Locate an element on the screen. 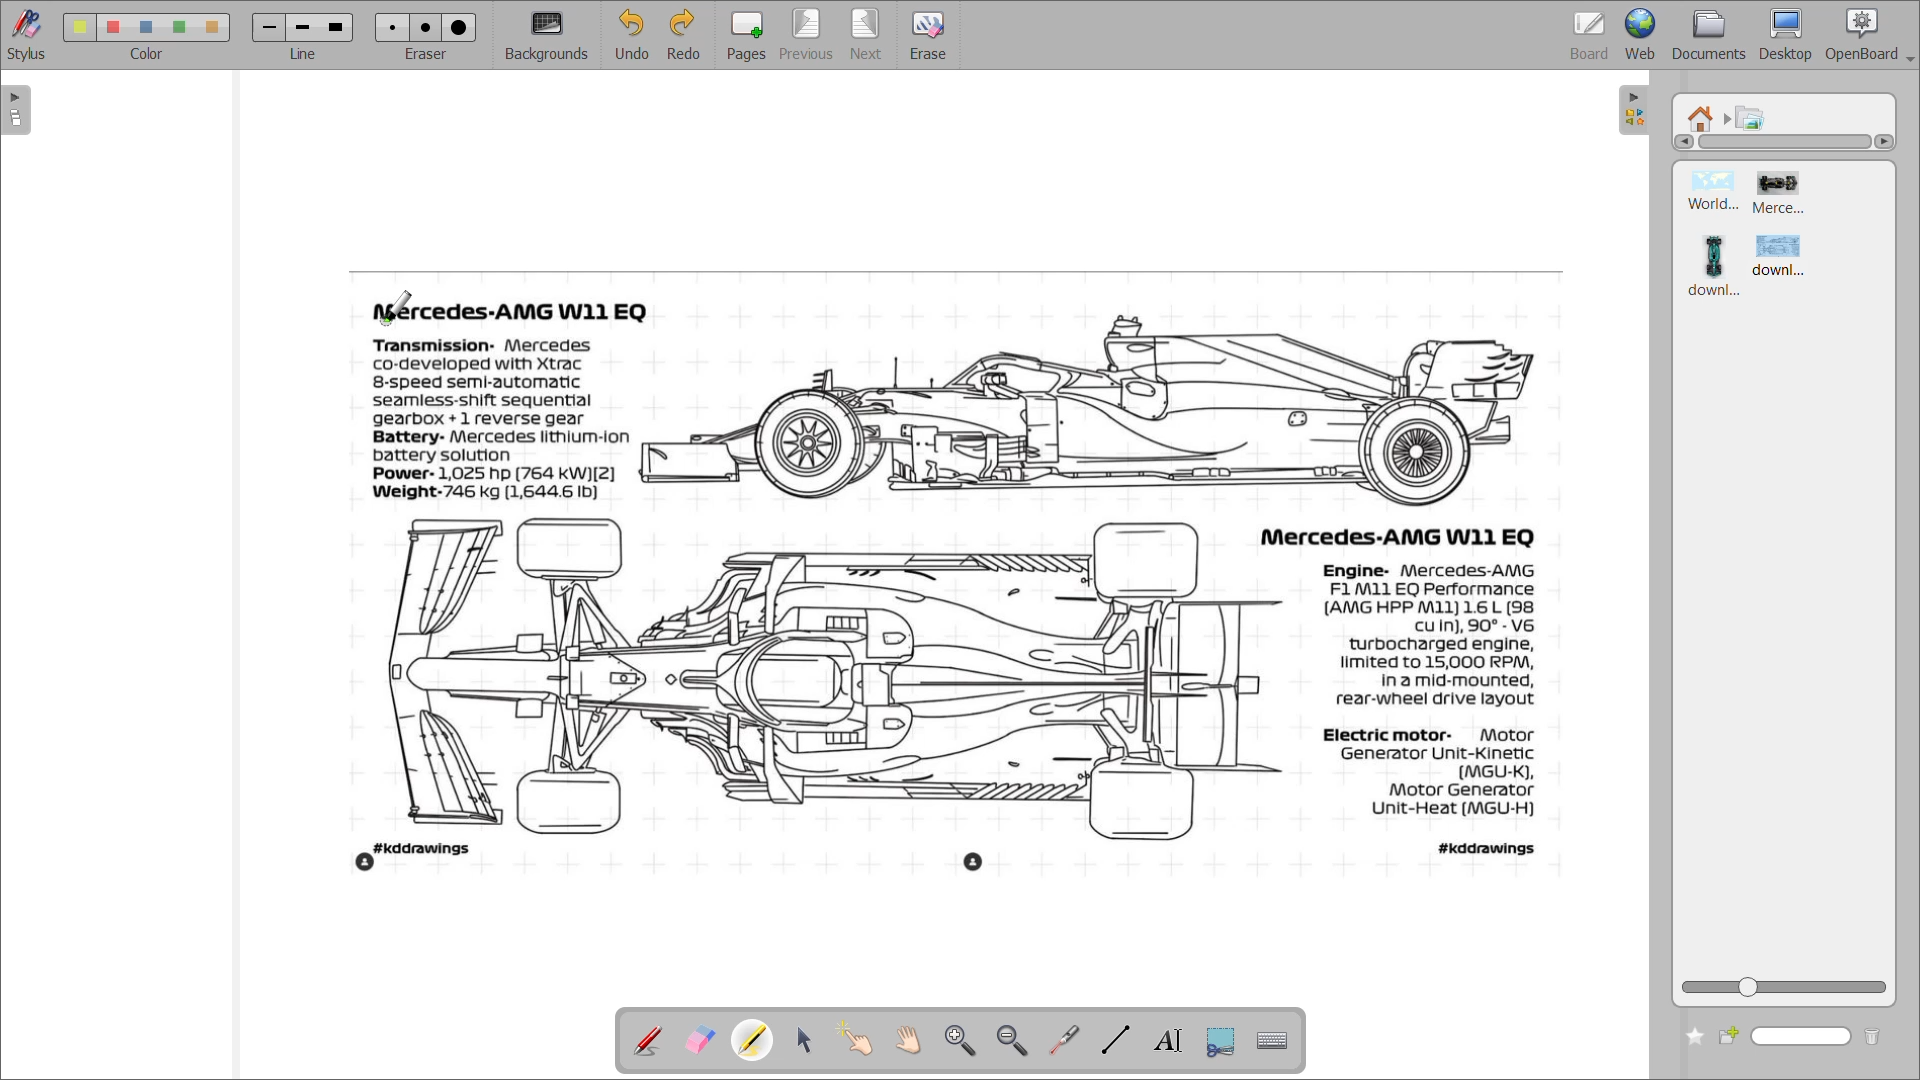 This screenshot has width=1920, height=1080. eraser is located at coordinates (427, 56).